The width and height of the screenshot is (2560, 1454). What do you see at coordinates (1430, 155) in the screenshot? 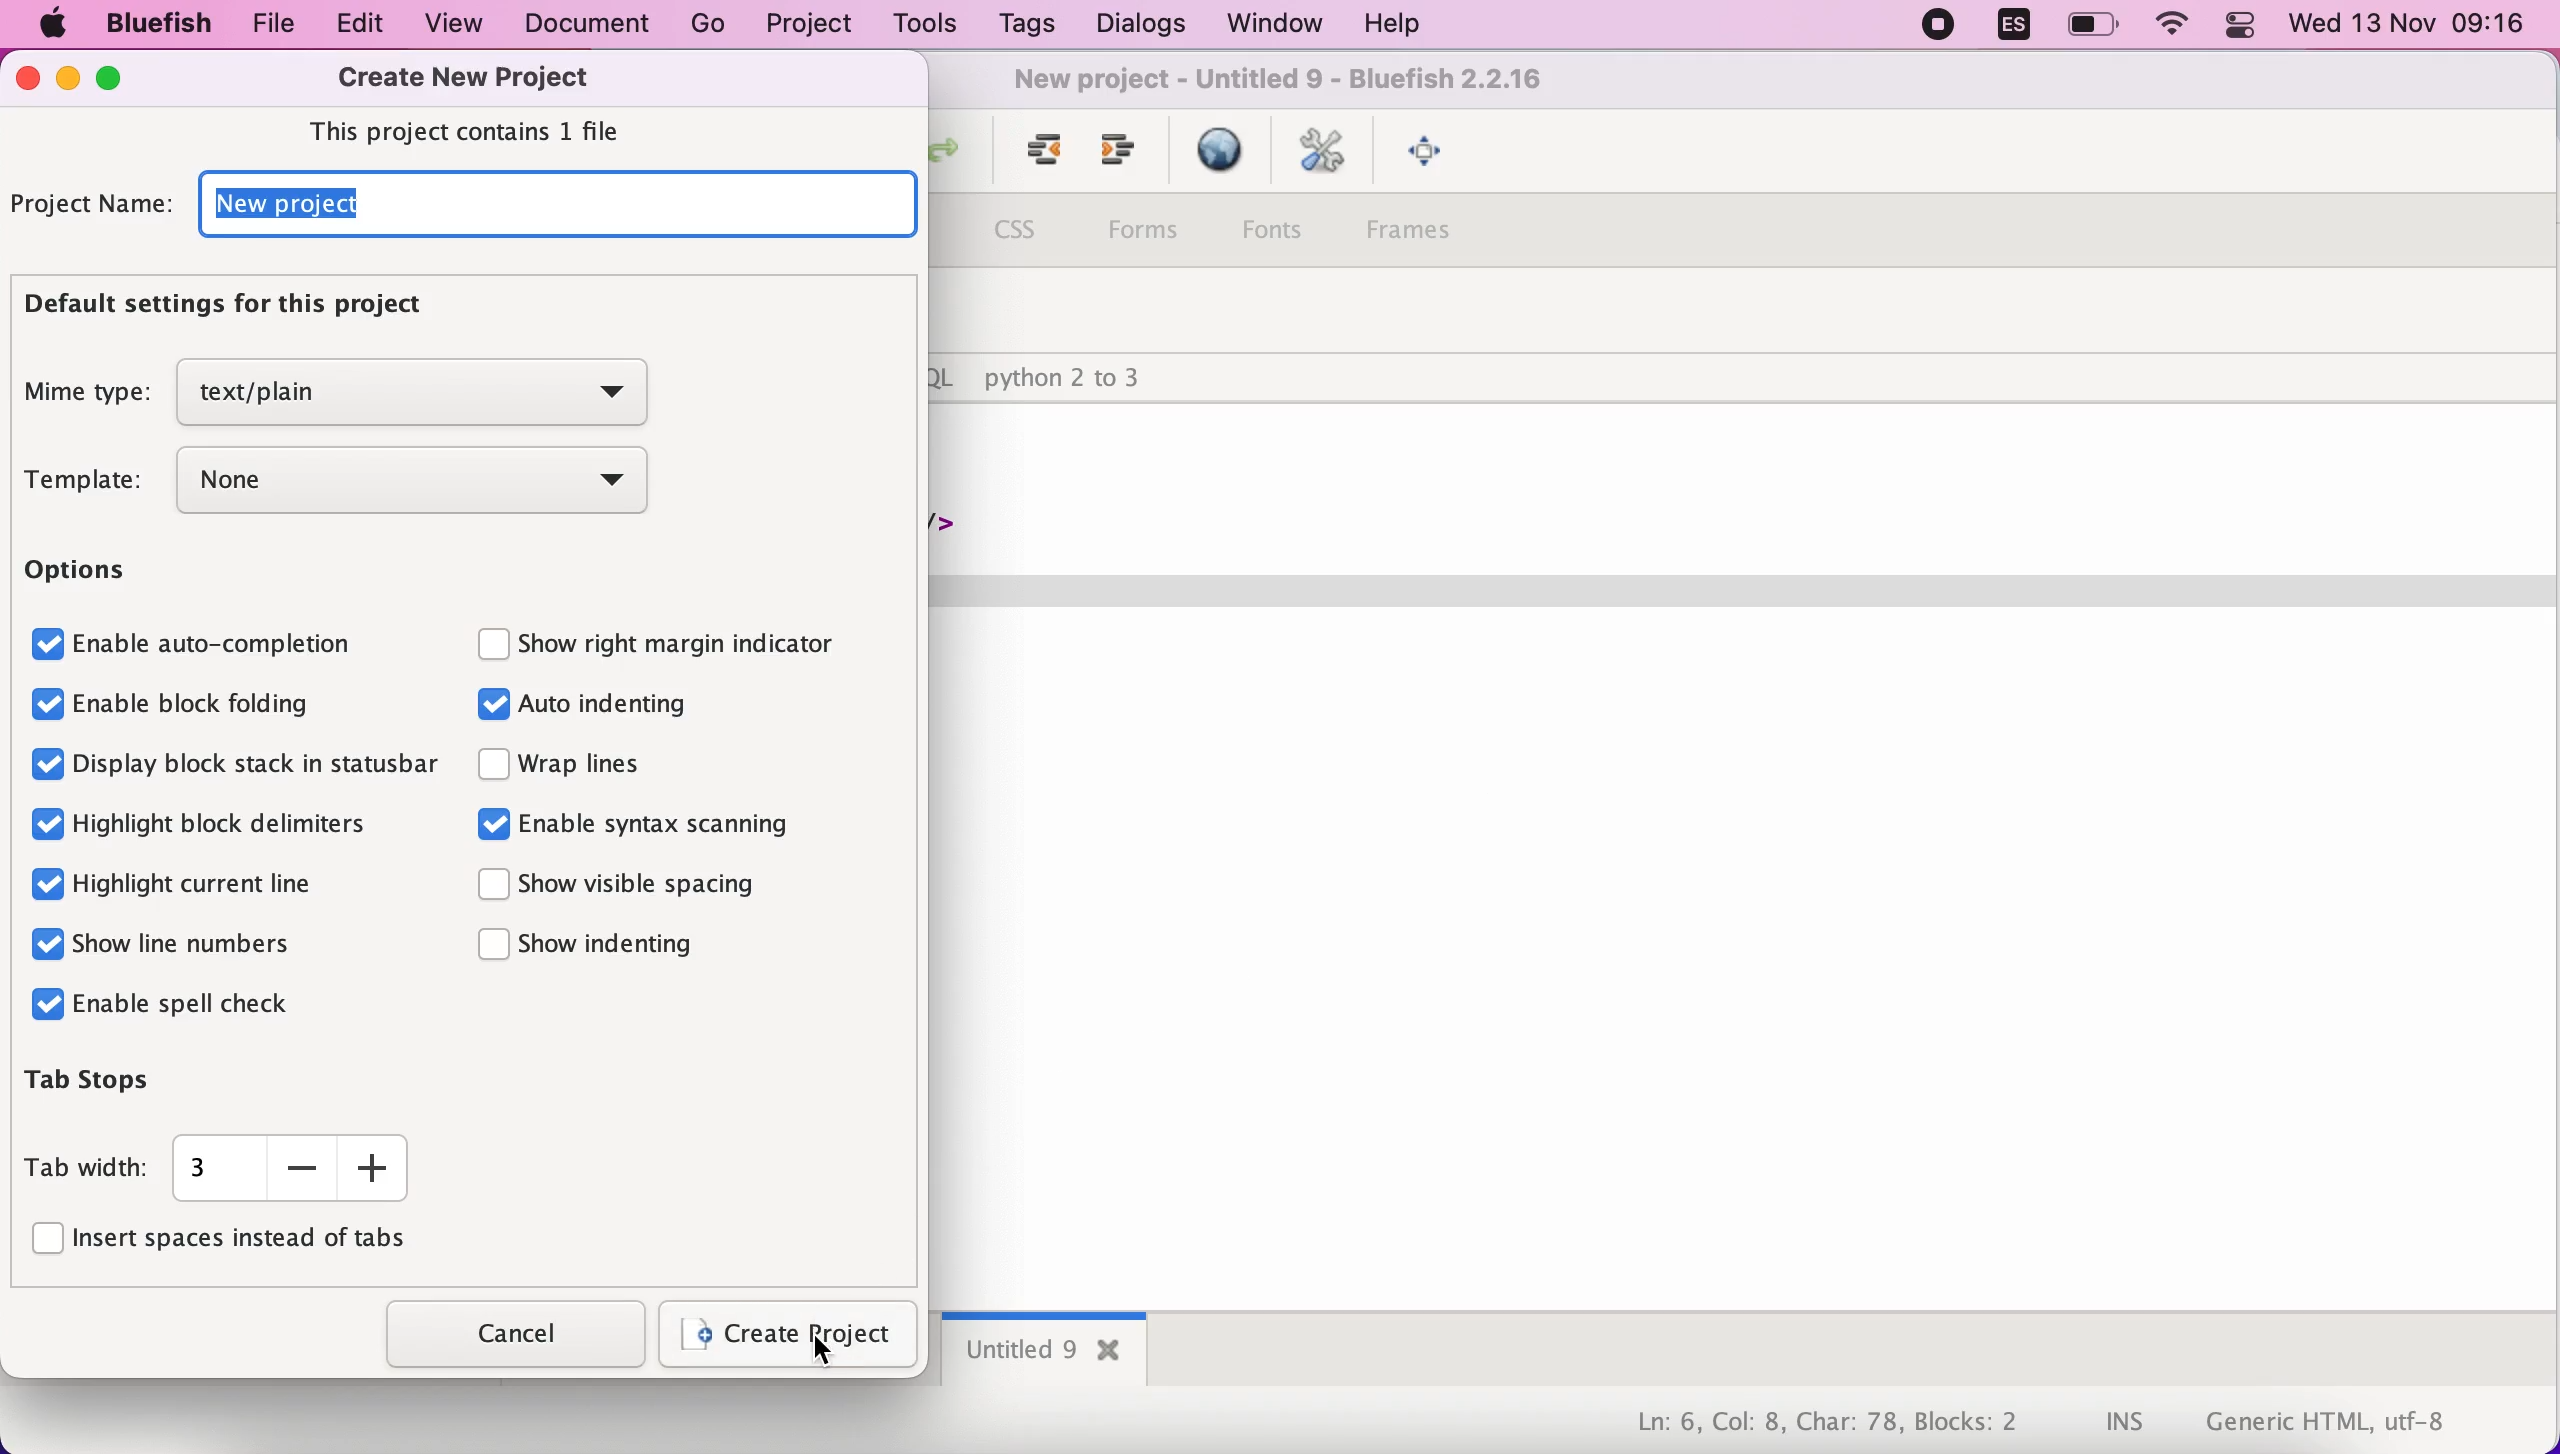
I see `full screen` at bounding box center [1430, 155].